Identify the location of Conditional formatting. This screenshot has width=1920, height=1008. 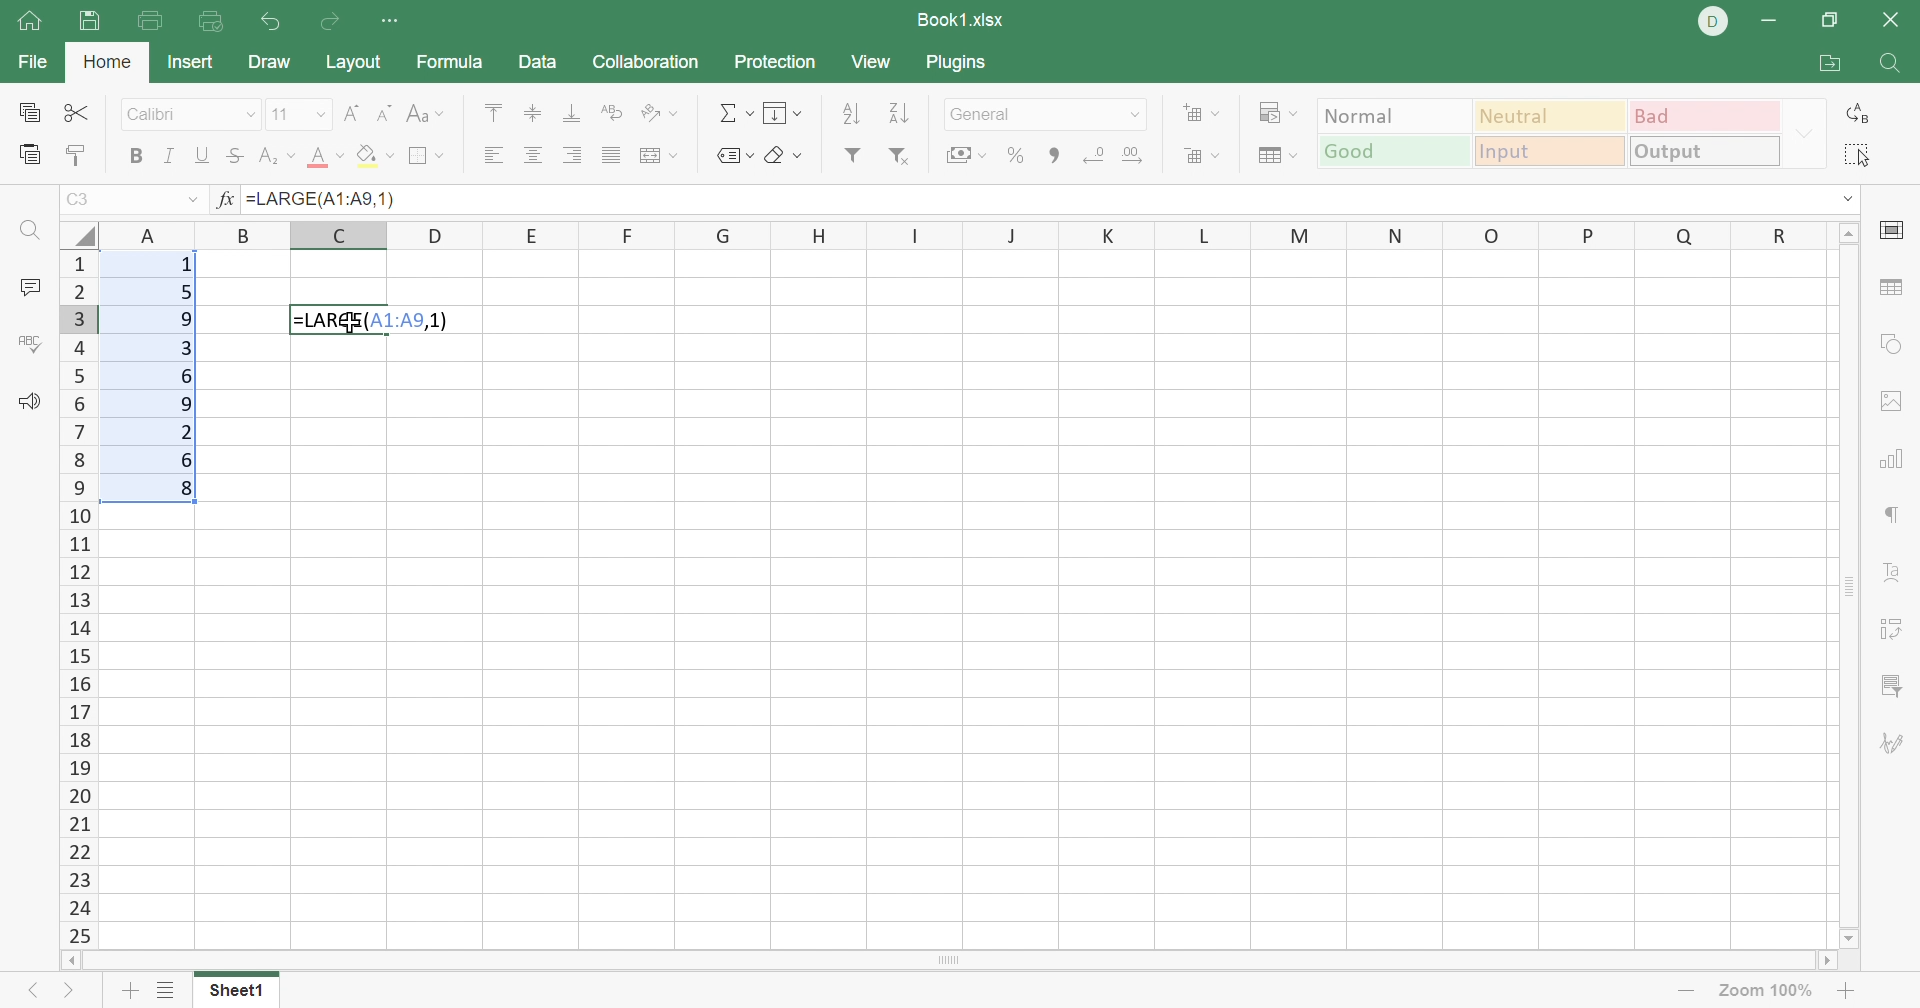
(1273, 113).